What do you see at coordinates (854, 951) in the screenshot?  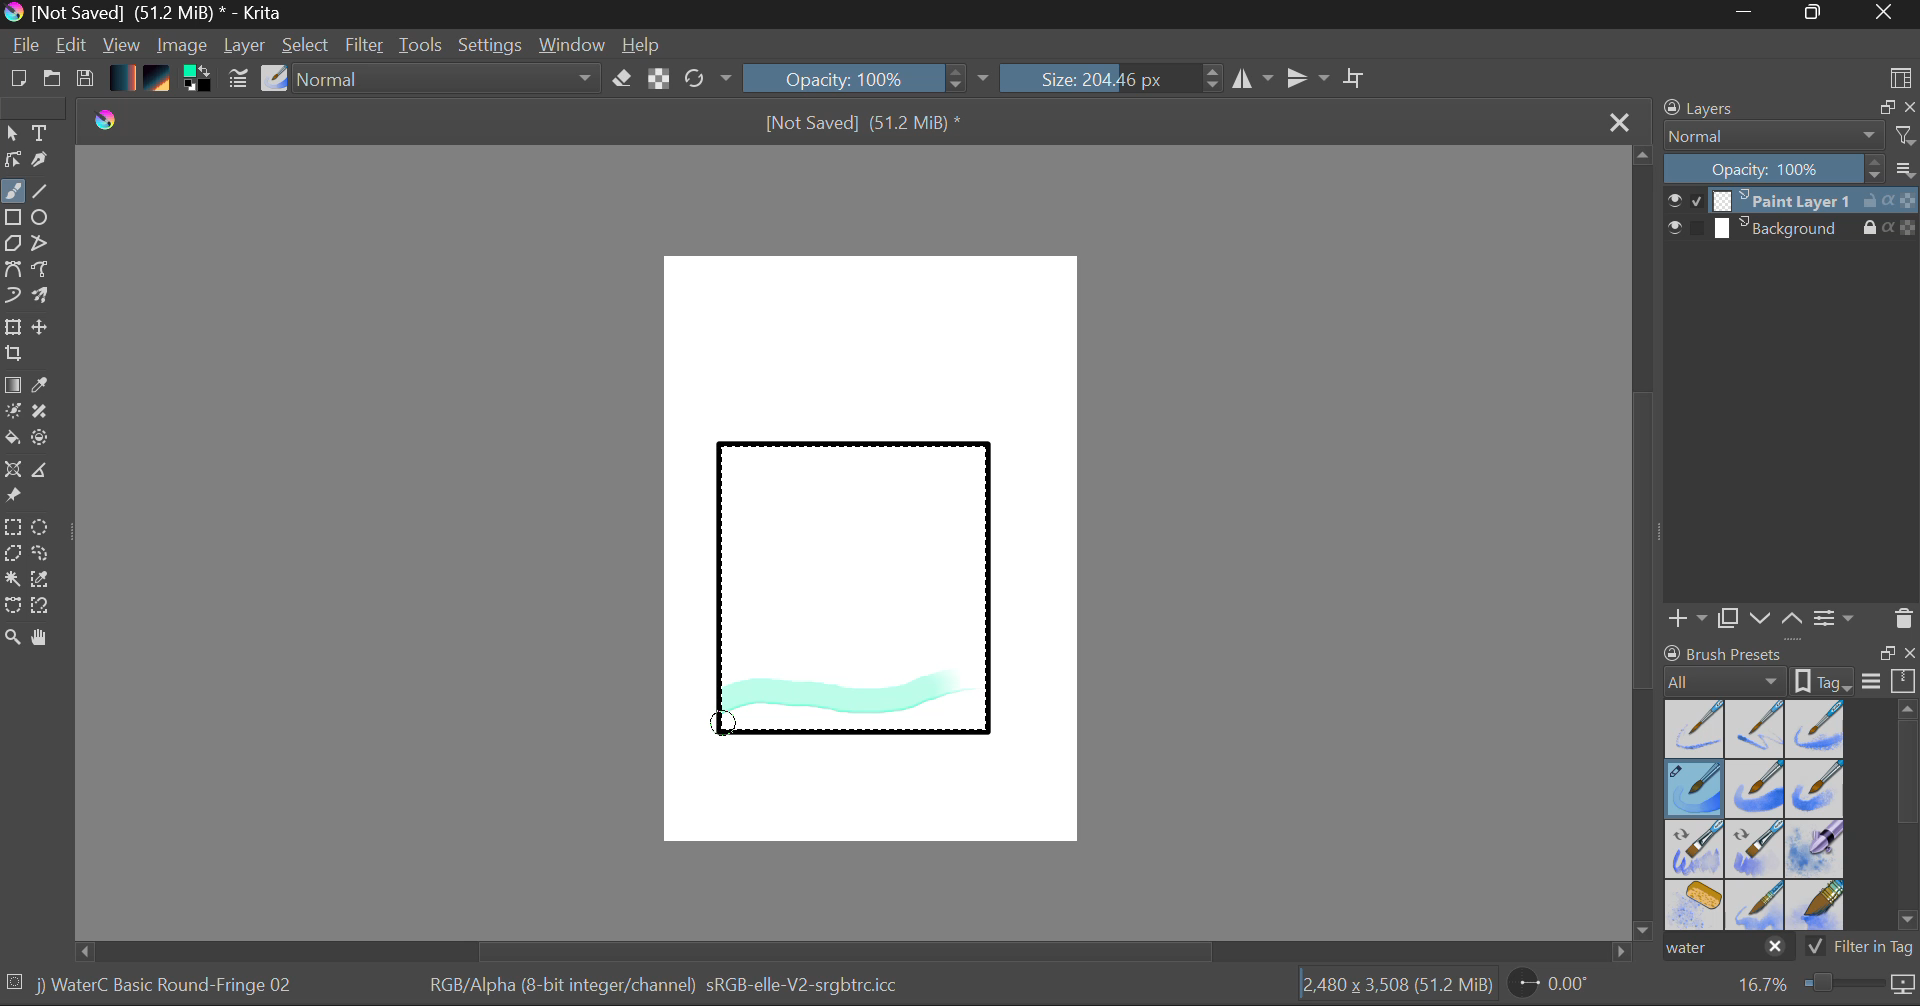 I see `Scroll Bar` at bounding box center [854, 951].